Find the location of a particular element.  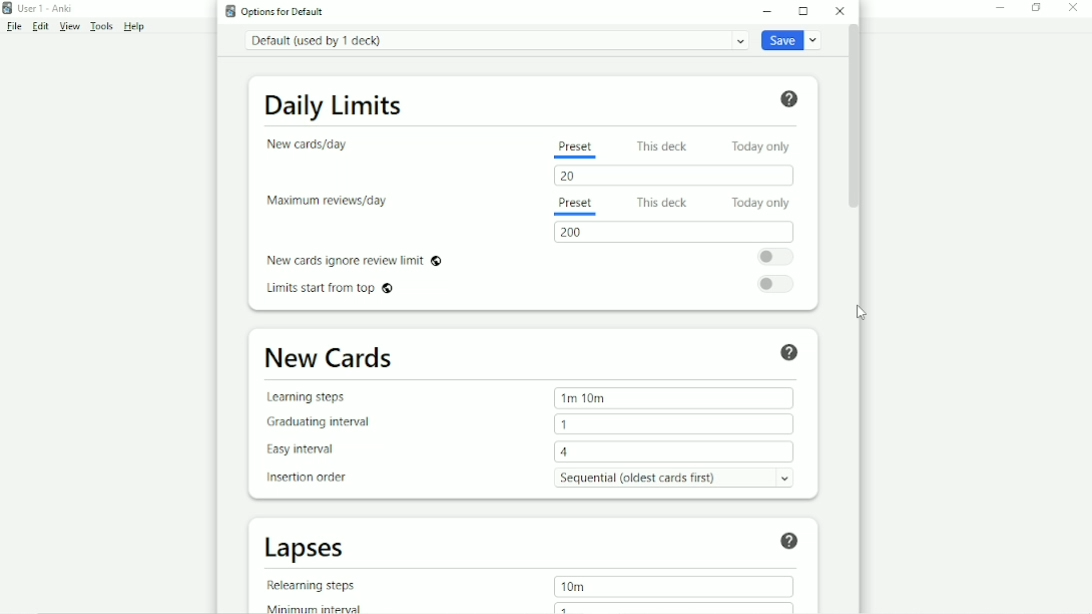

Help is located at coordinates (134, 27).